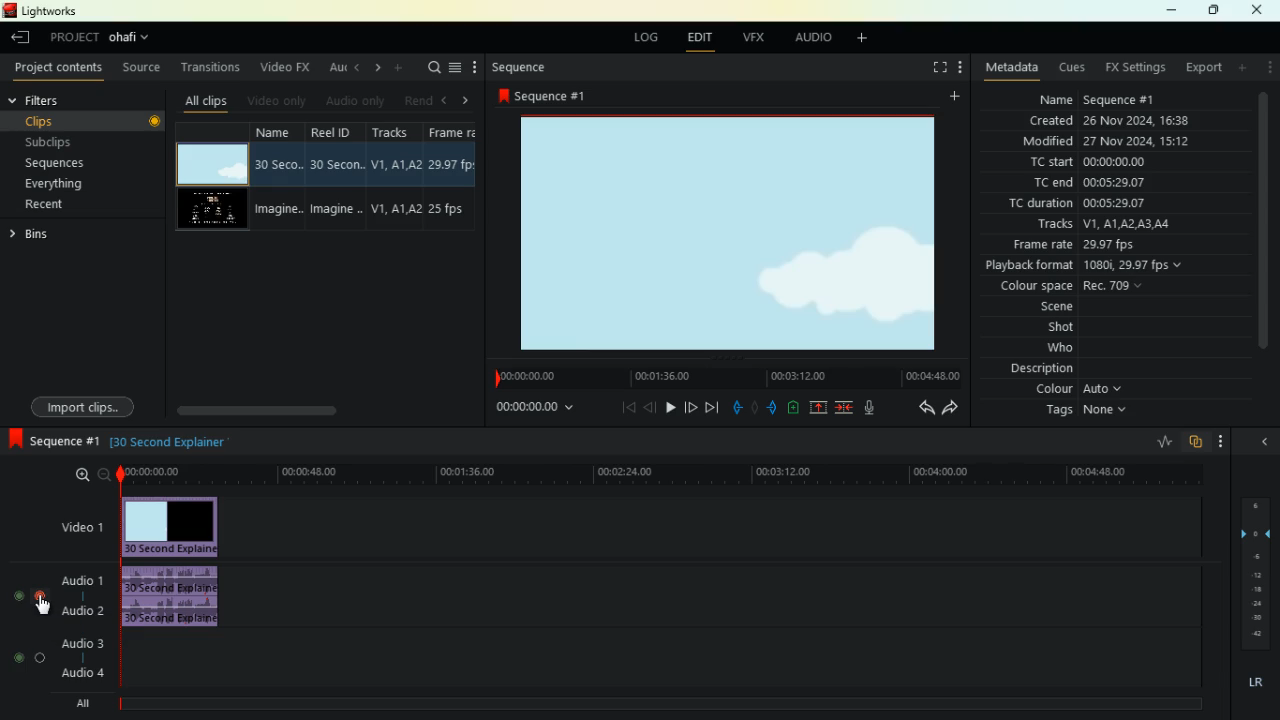  Describe the element at coordinates (21, 36) in the screenshot. I see `leave` at that location.